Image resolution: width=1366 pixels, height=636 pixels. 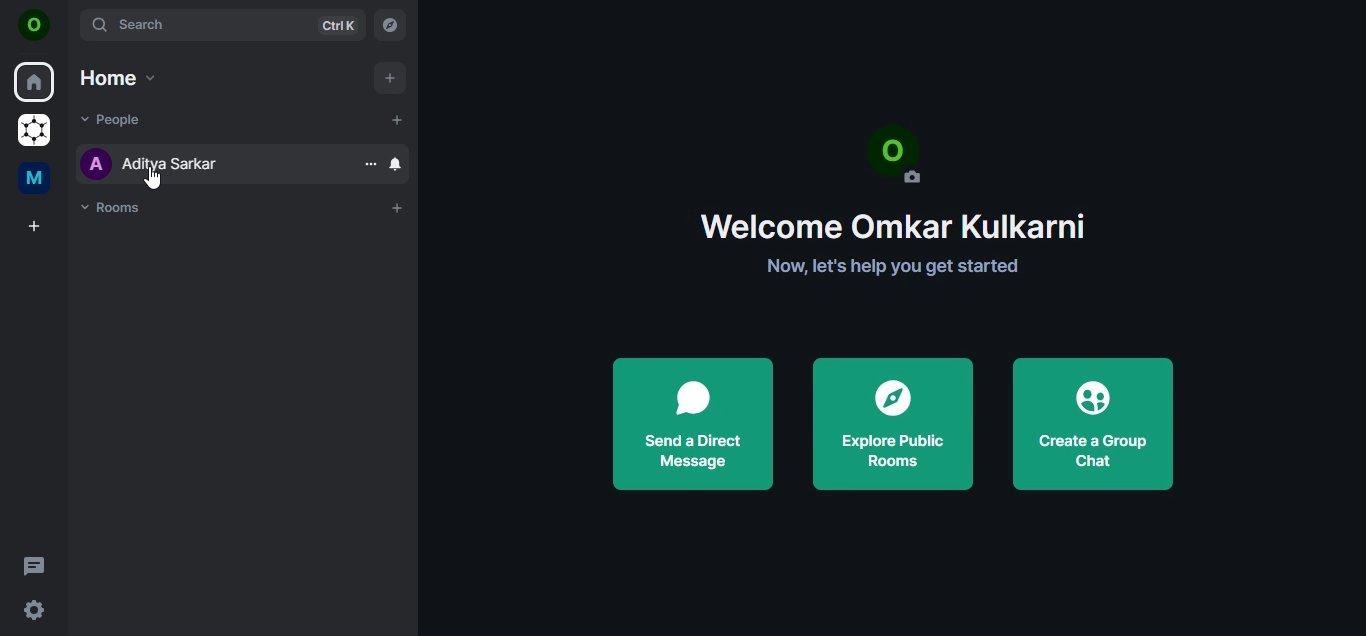 What do you see at coordinates (35, 177) in the screenshot?
I see `me` at bounding box center [35, 177].